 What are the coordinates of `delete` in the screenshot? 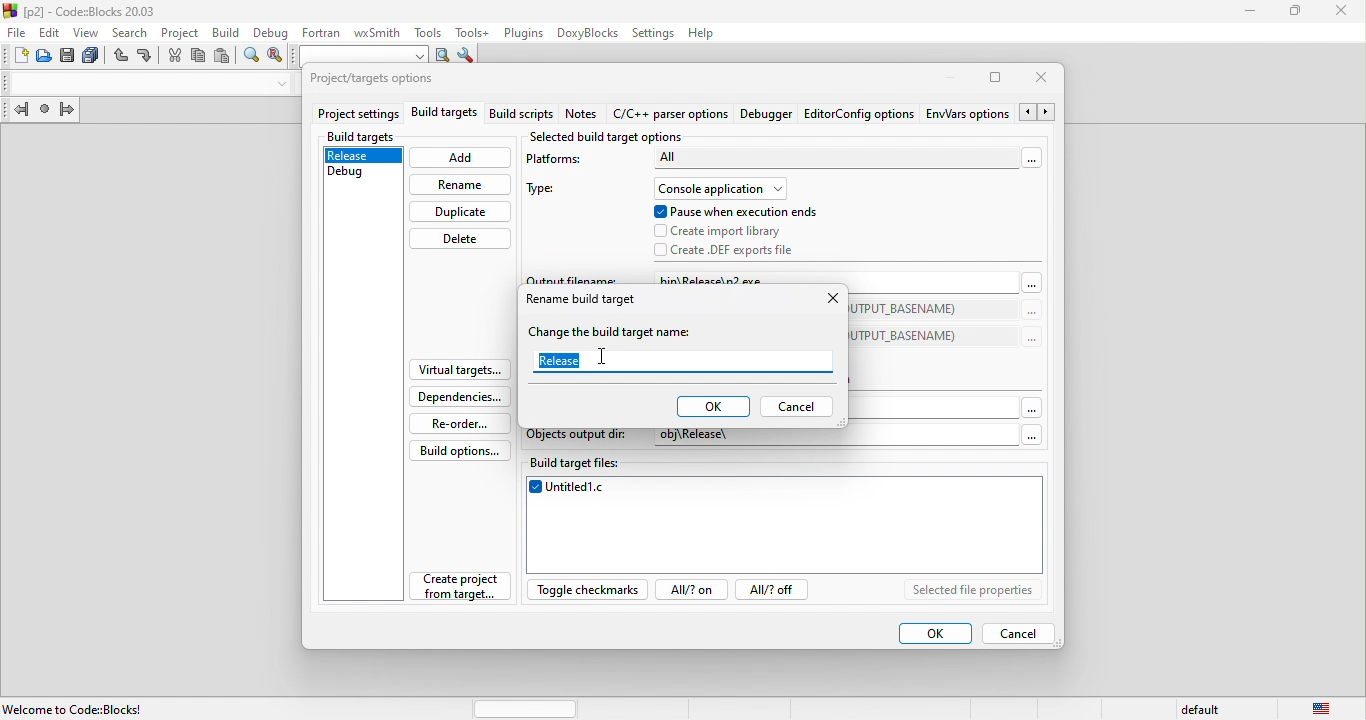 It's located at (461, 239).